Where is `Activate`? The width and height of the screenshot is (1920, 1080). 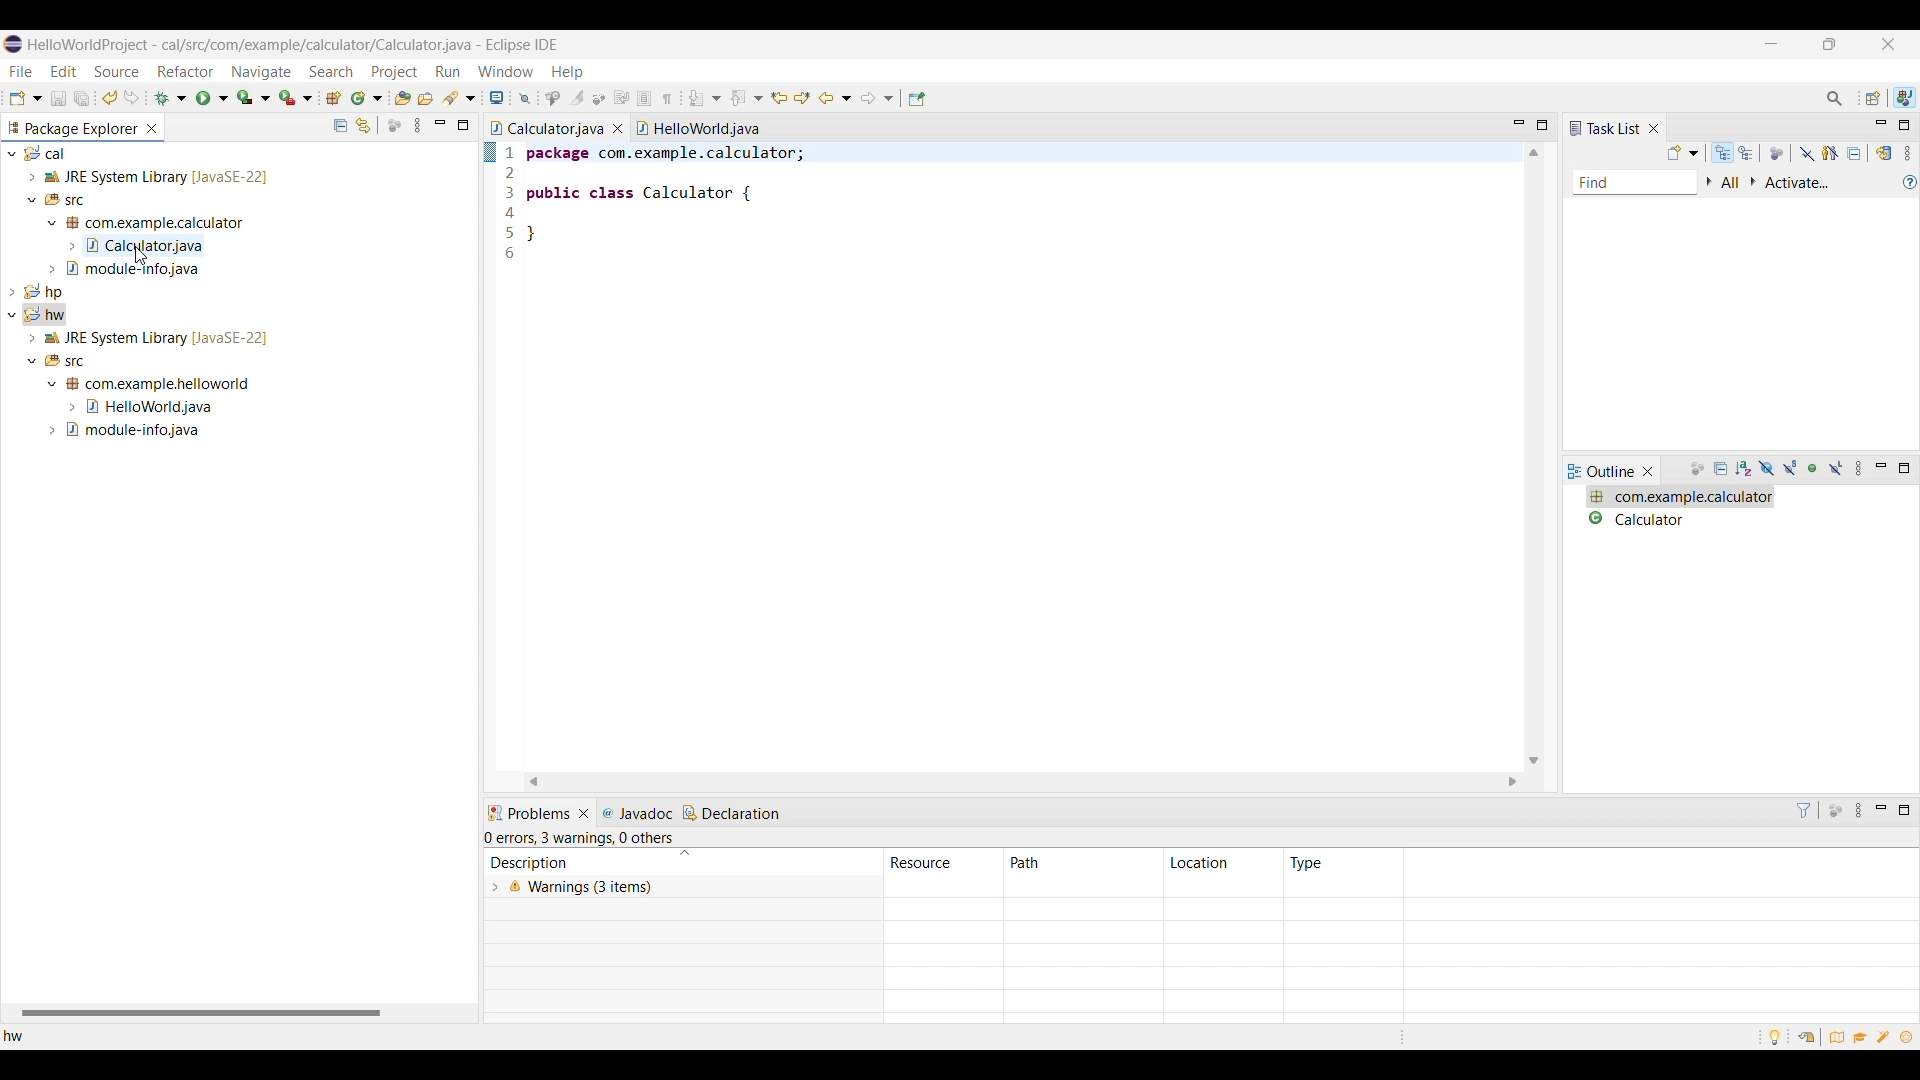
Activate is located at coordinates (1799, 184).